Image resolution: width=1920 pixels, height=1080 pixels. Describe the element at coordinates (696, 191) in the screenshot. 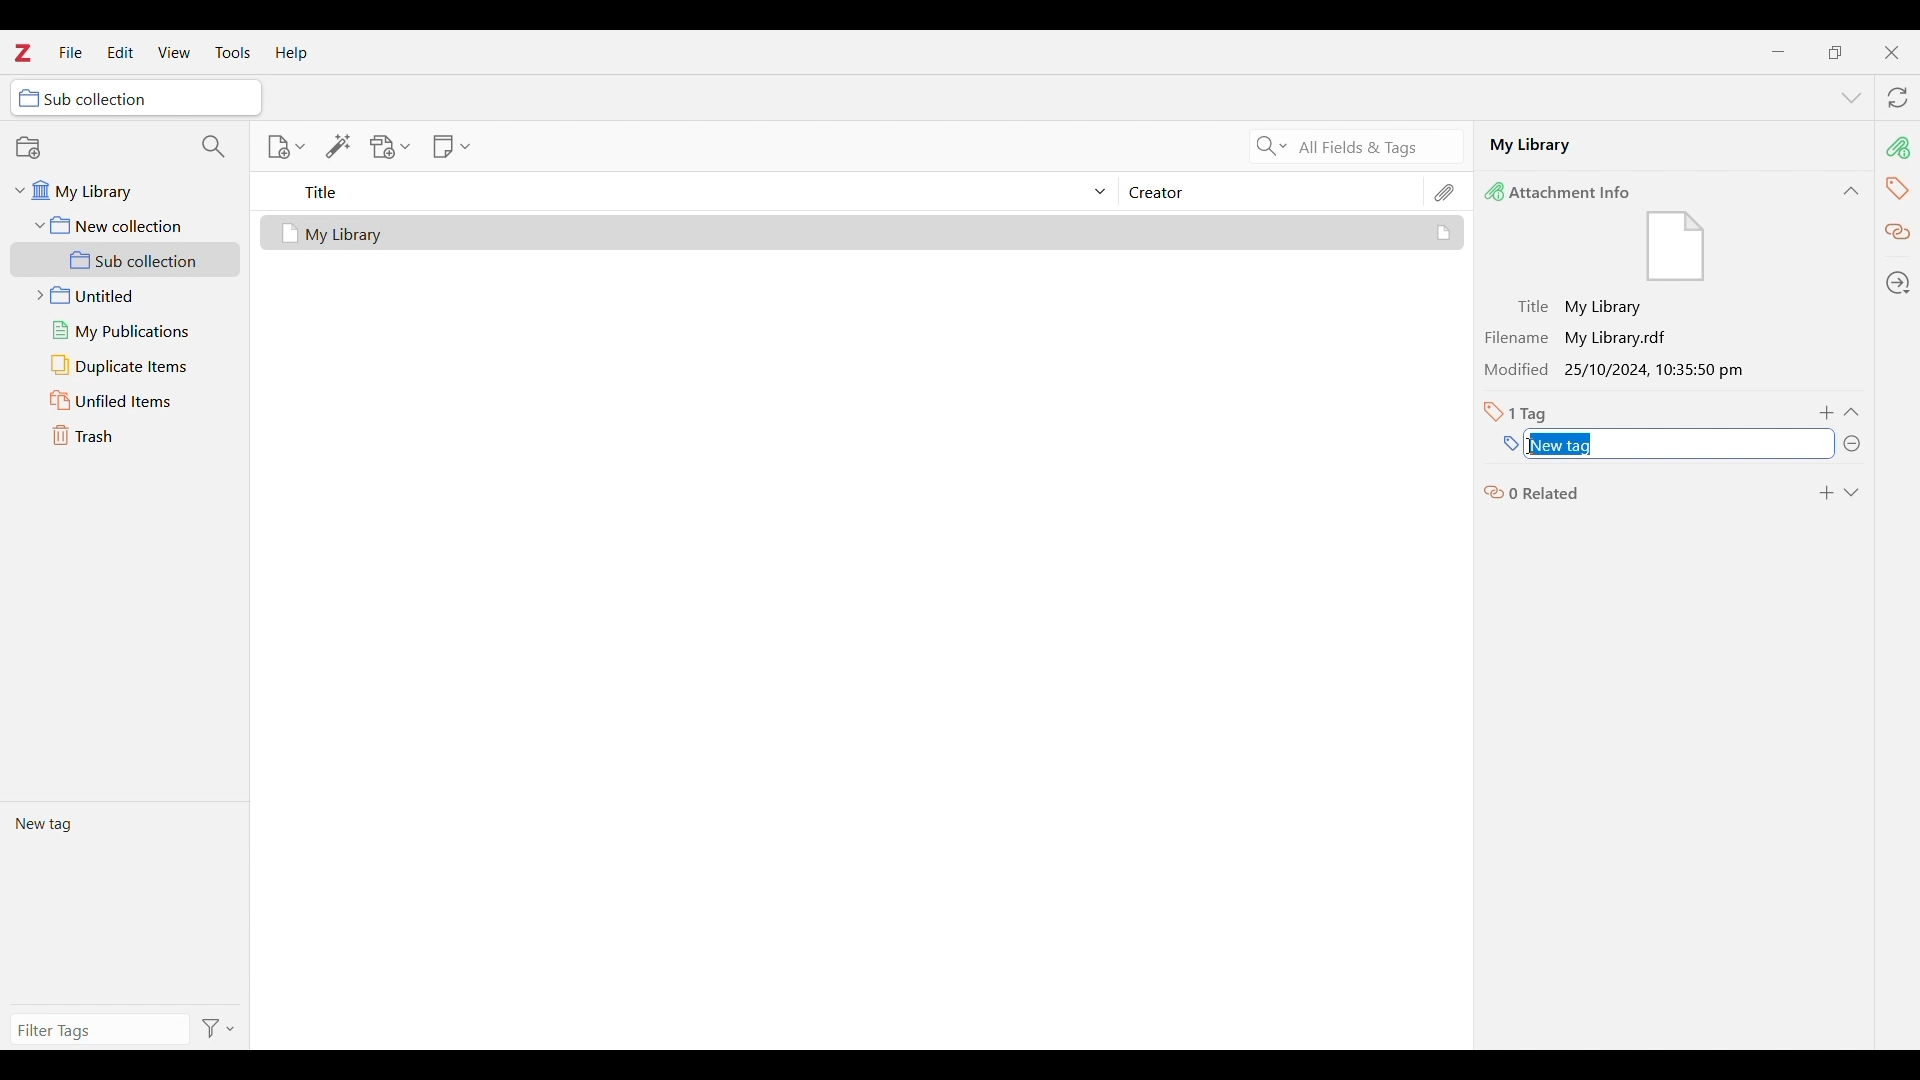

I see `Sort title column` at that location.